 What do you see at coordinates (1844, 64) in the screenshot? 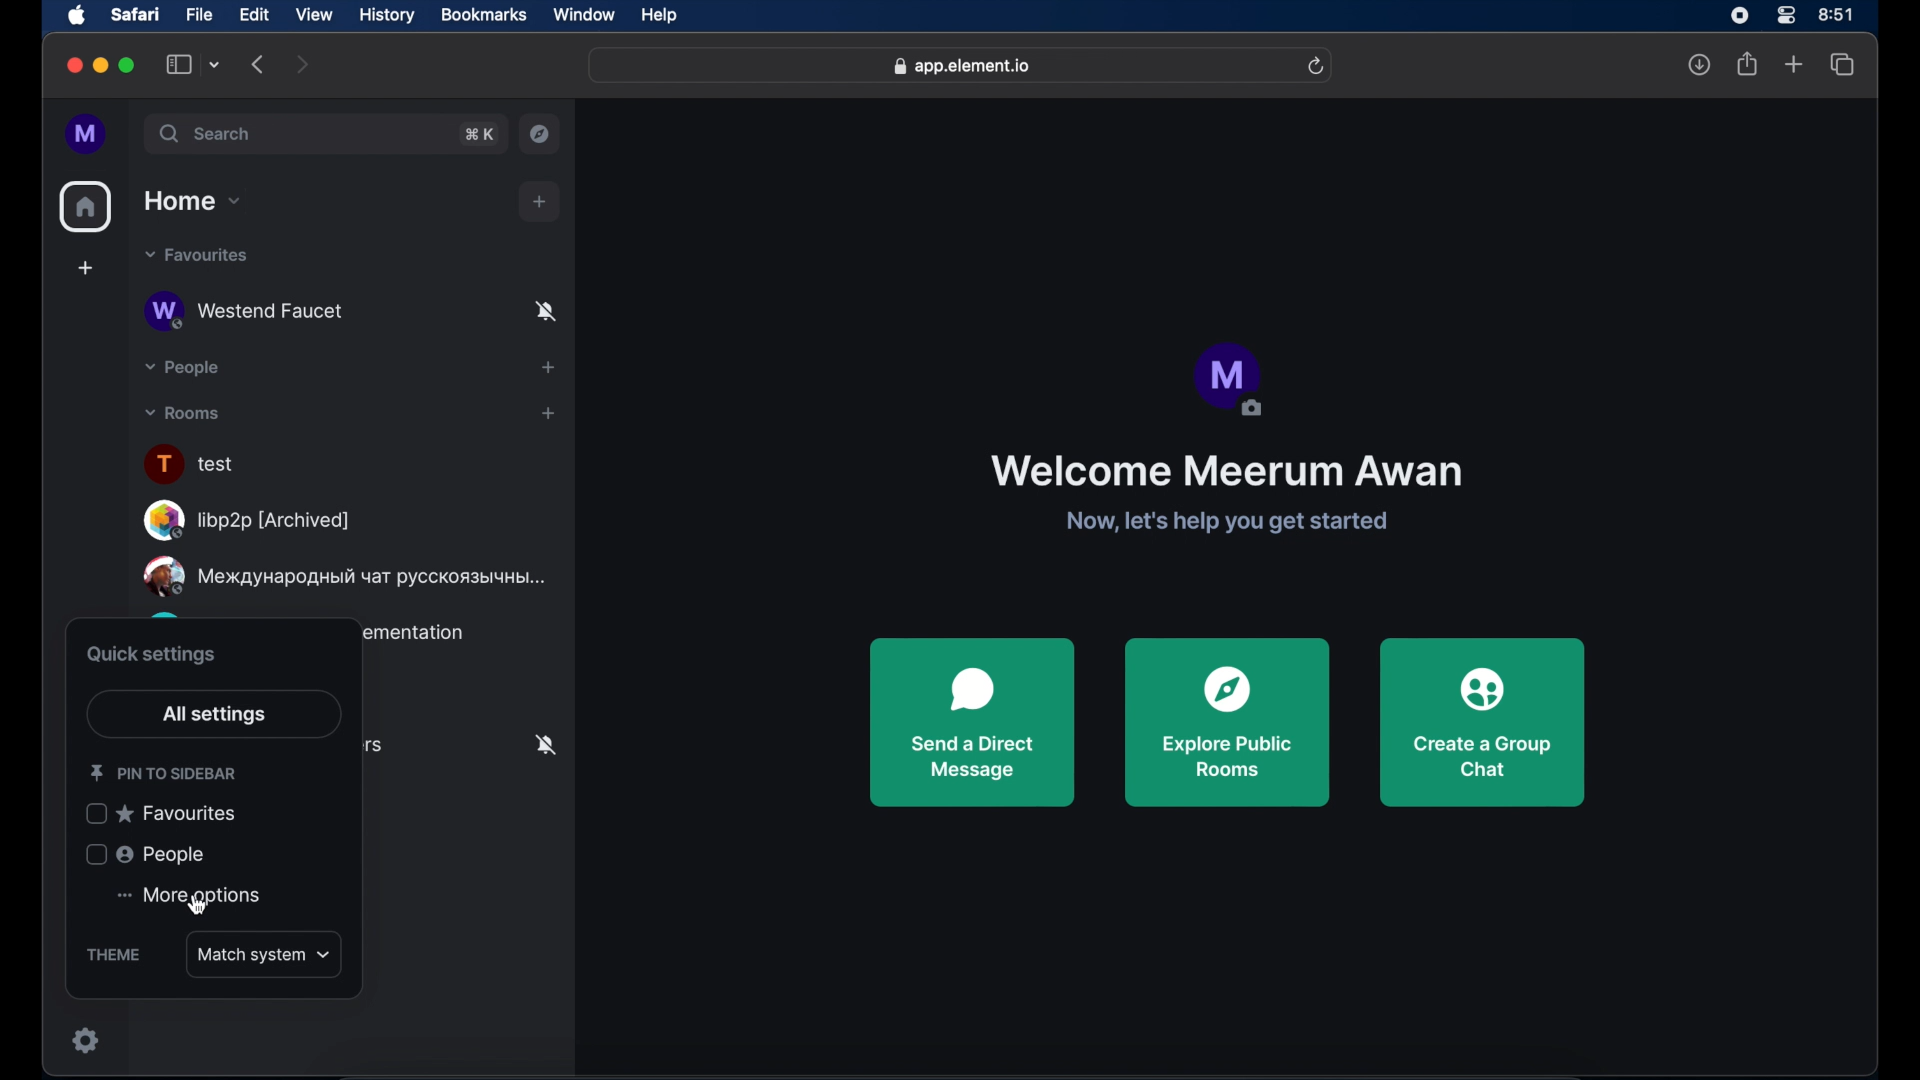
I see `show tab overview` at bounding box center [1844, 64].